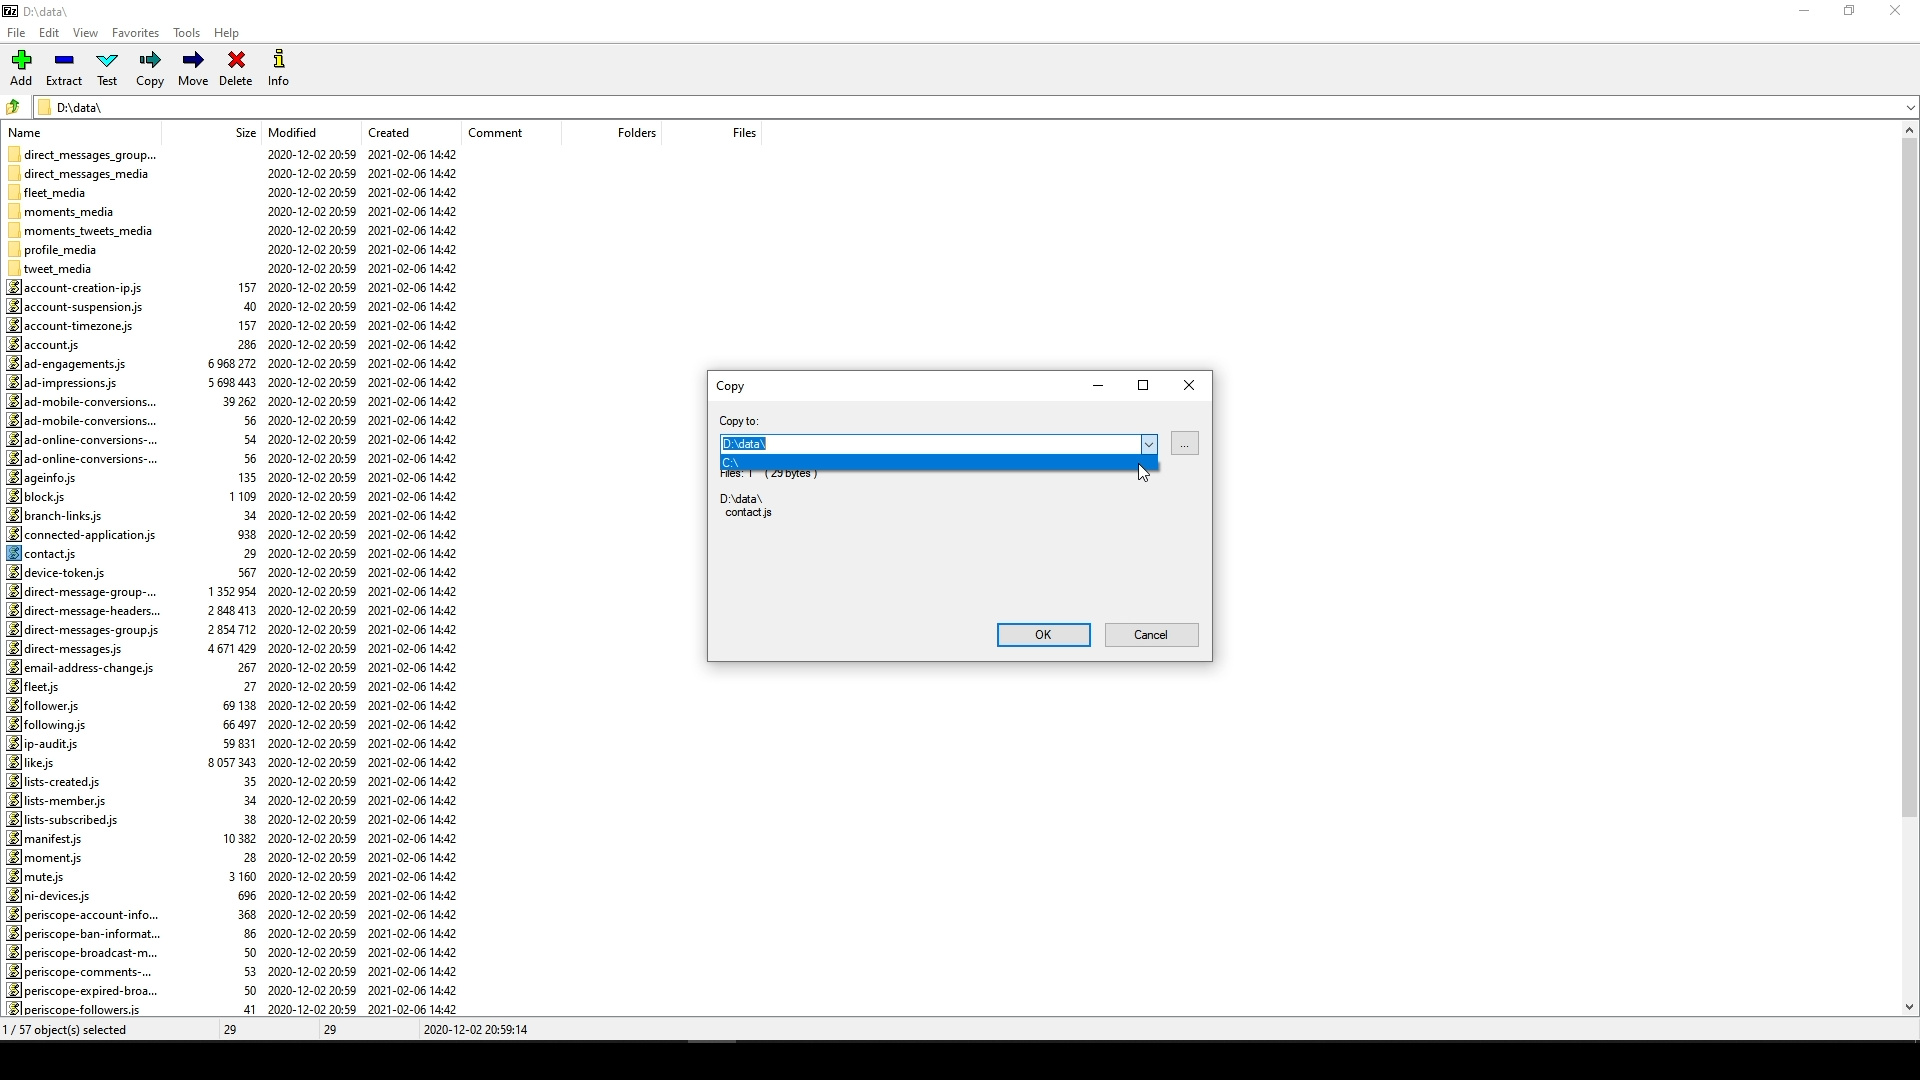 Image resolution: width=1920 pixels, height=1080 pixels. What do you see at coordinates (622, 134) in the screenshot?
I see `folders` at bounding box center [622, 134].